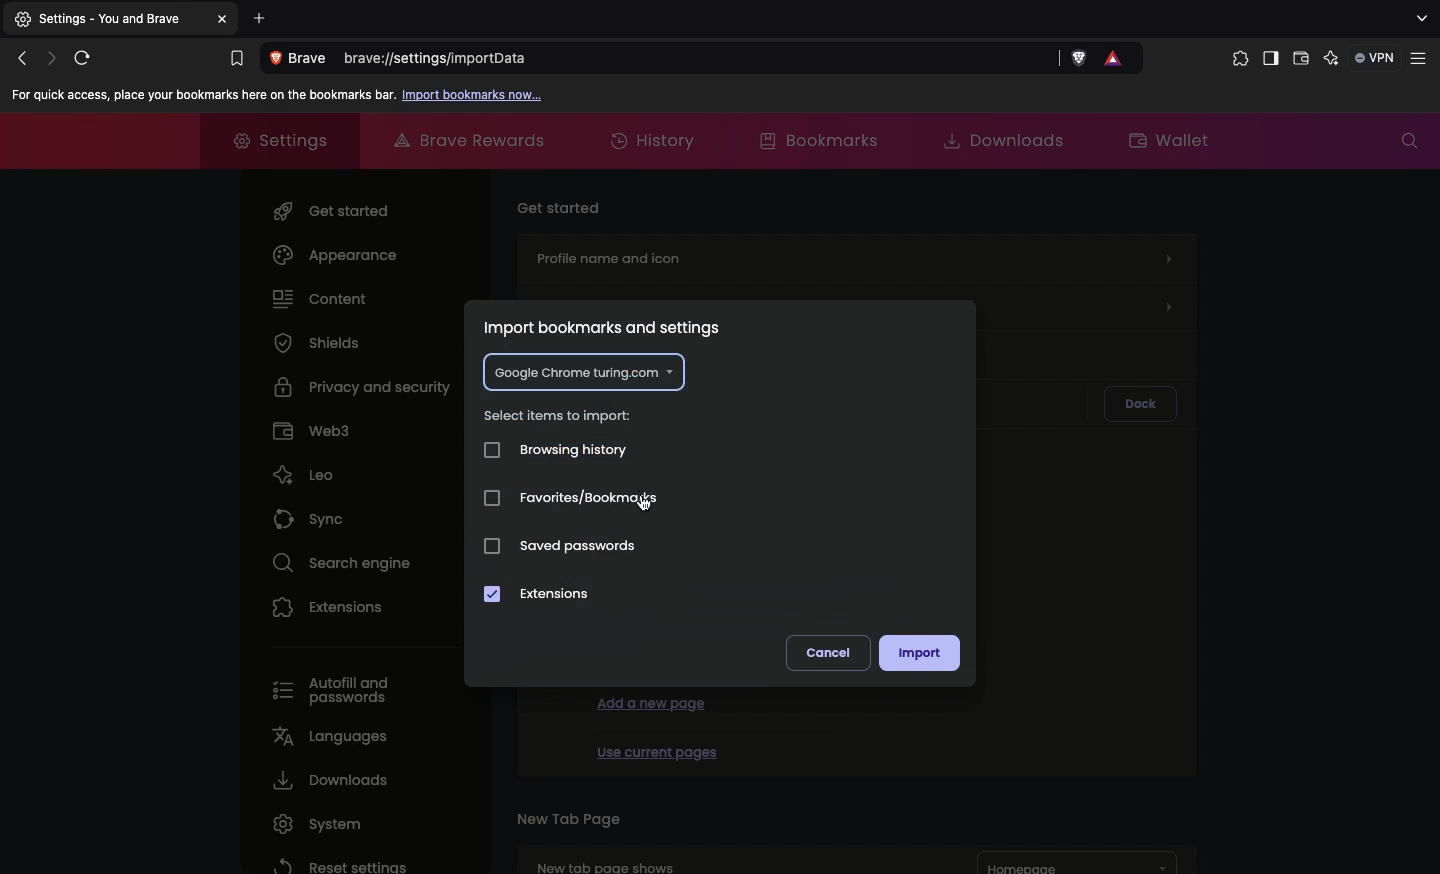  Describe the element at coordinates (366, 385) in the screenshot. I see `Privacy and security` at that location.